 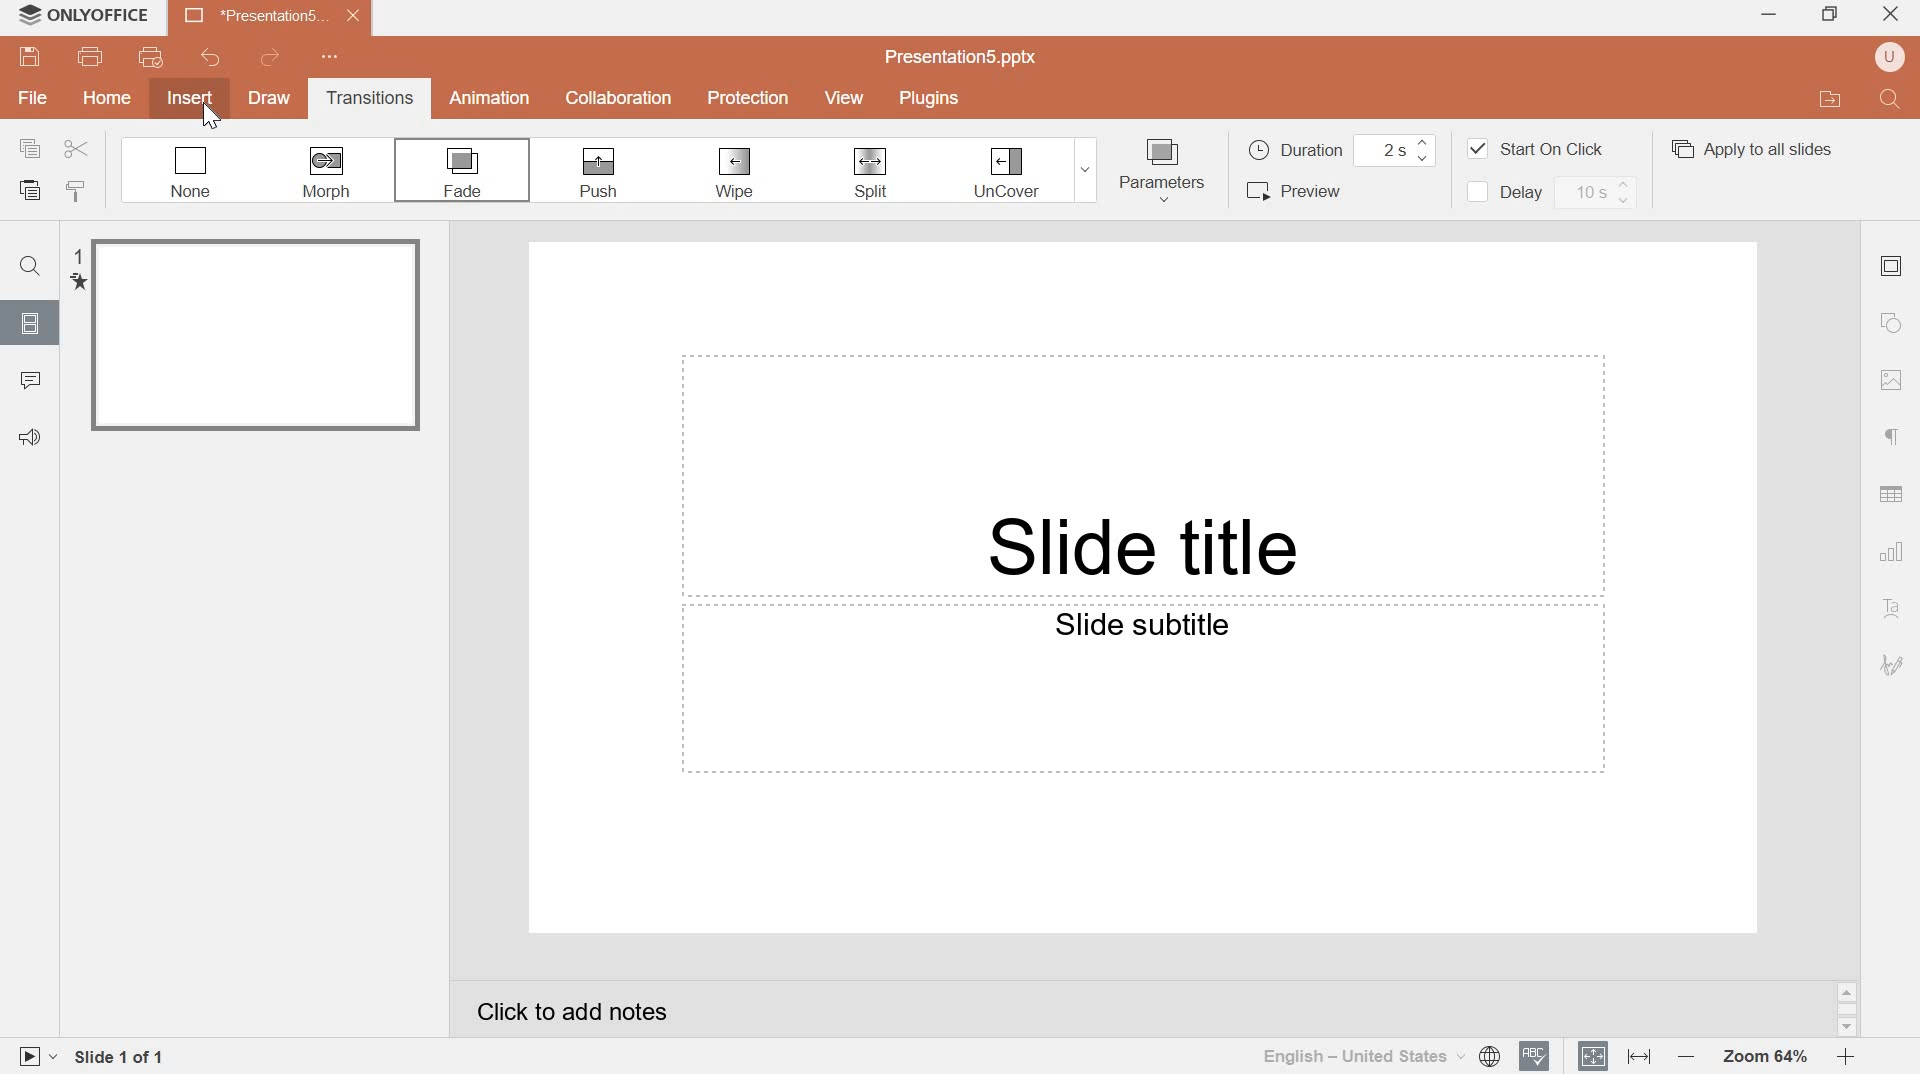 I want to click on New presentation, so click(x=271, y=15).